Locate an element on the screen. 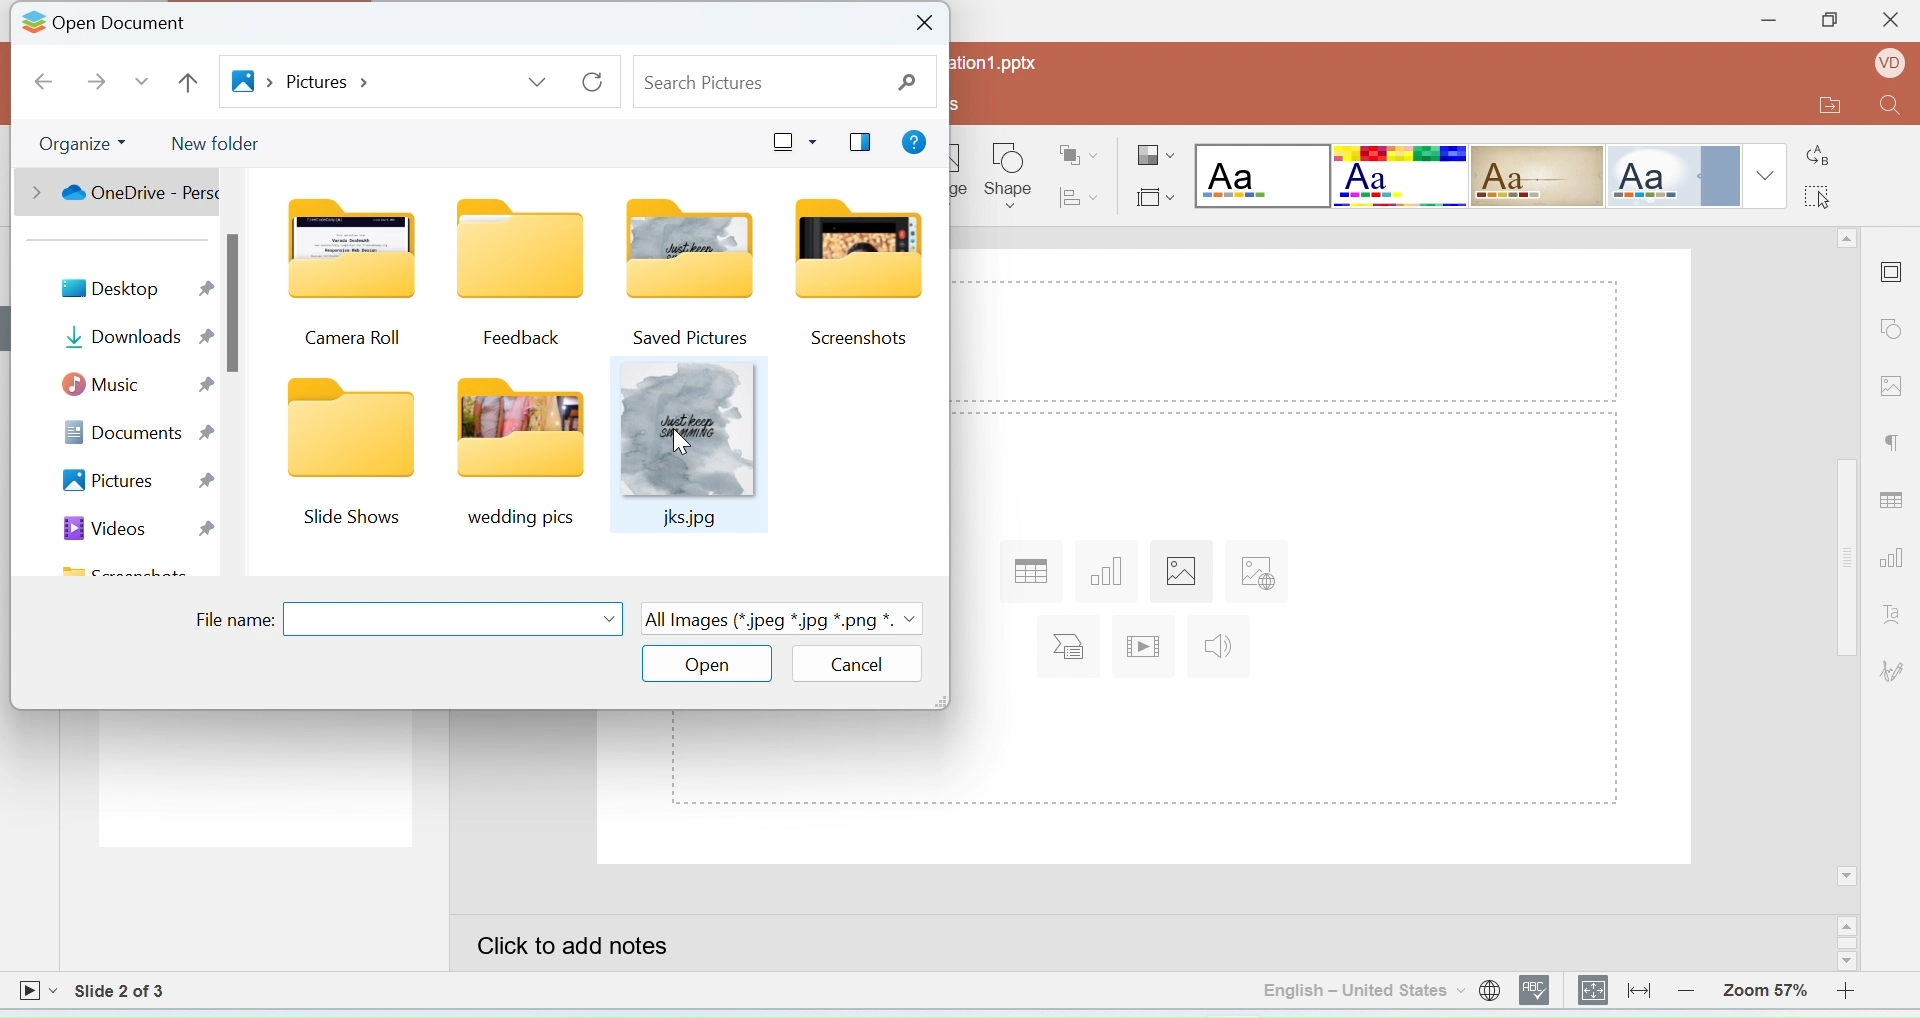 Image resolution: width=1920 pixels, height=1018 pixels. search bar is located at coordinates (783, 83).